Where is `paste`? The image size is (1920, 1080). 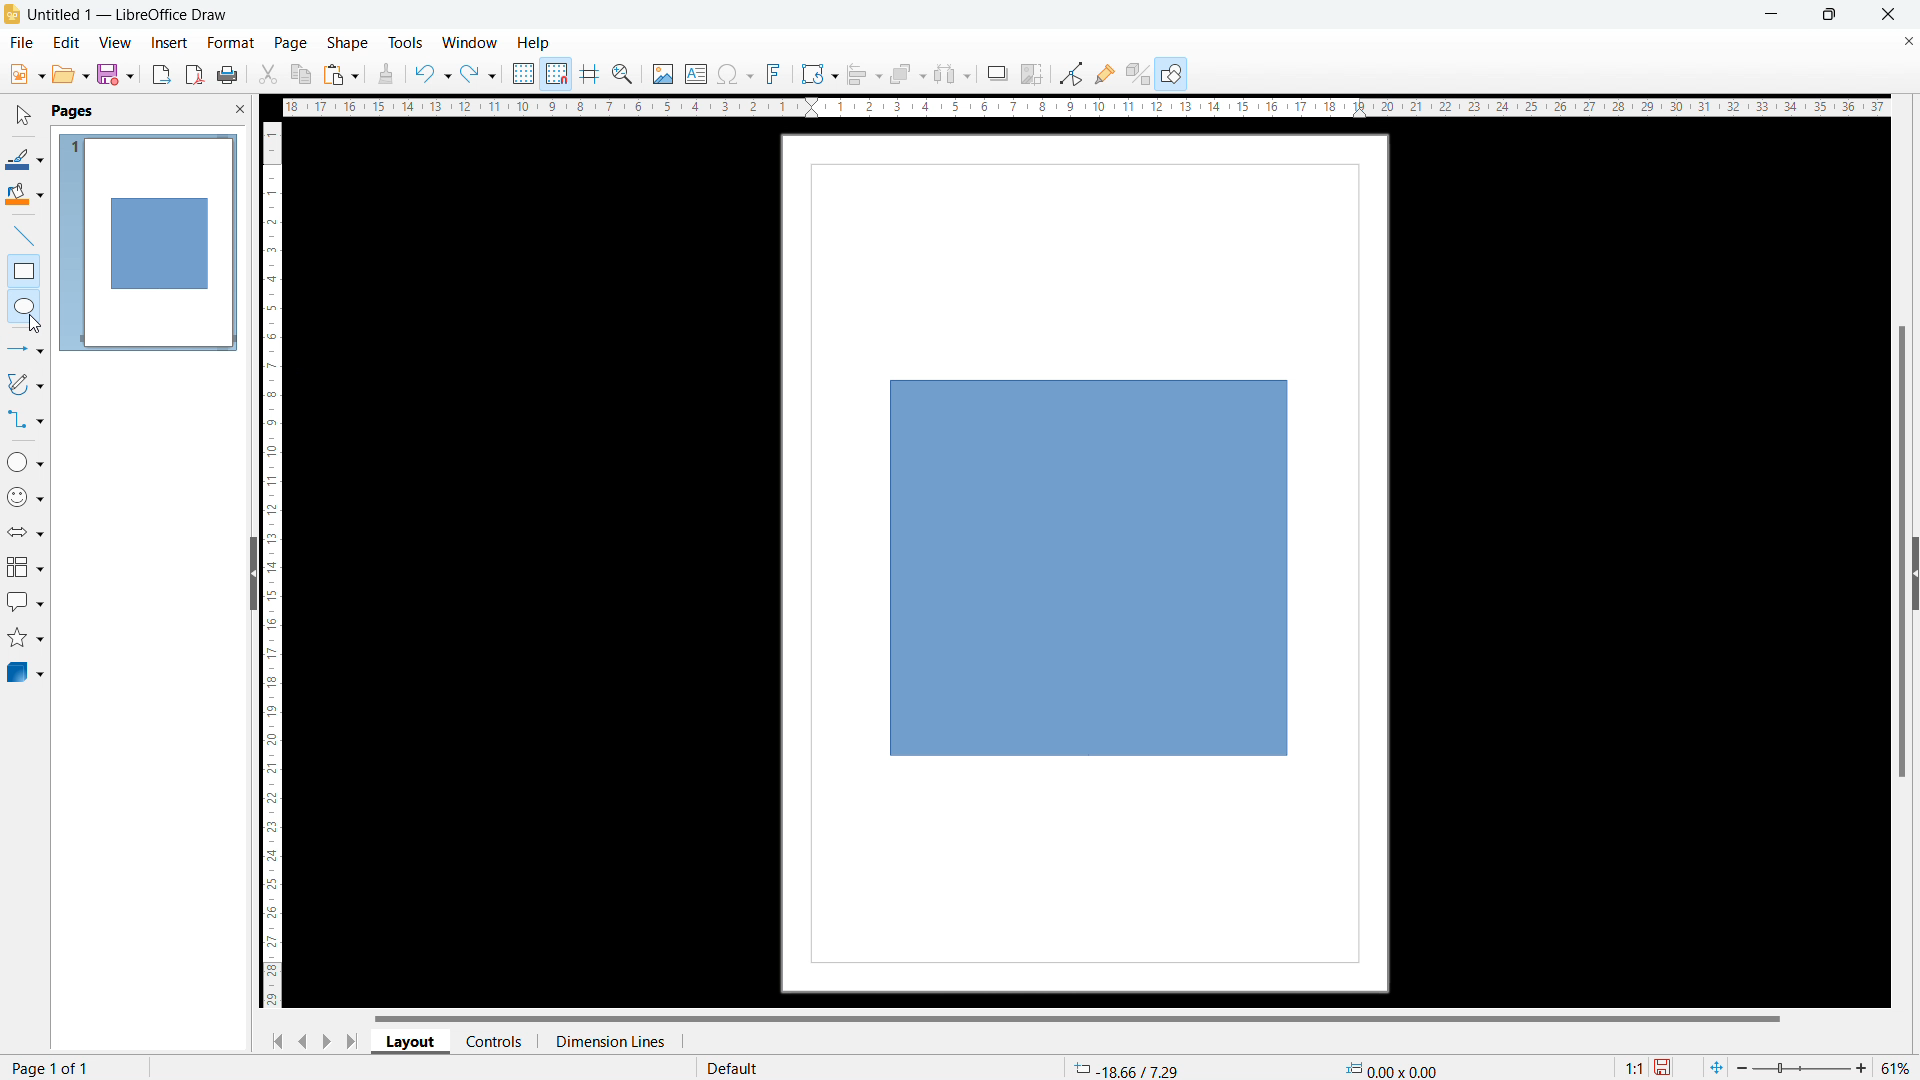
paste is located at coordinates (342, 74).